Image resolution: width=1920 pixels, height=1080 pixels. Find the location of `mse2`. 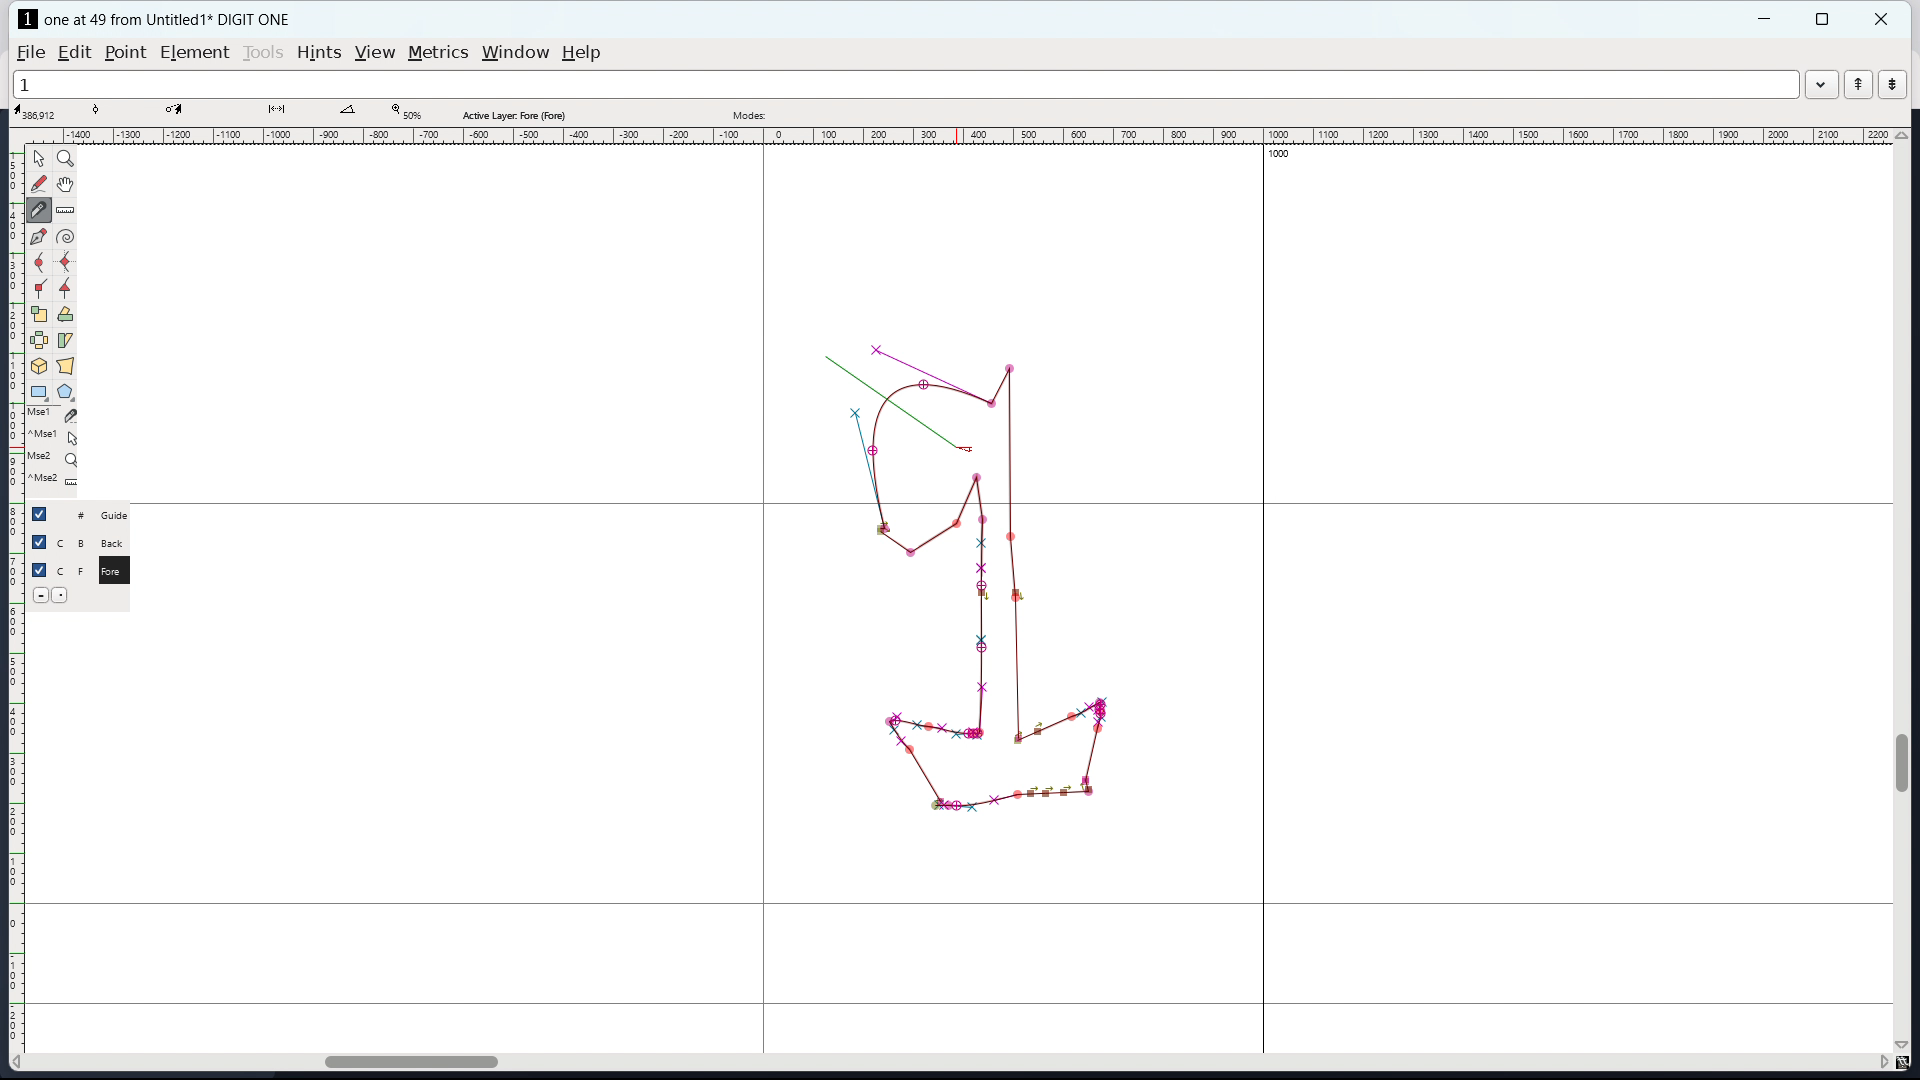

mse2 is located at coordinates (58, 455).